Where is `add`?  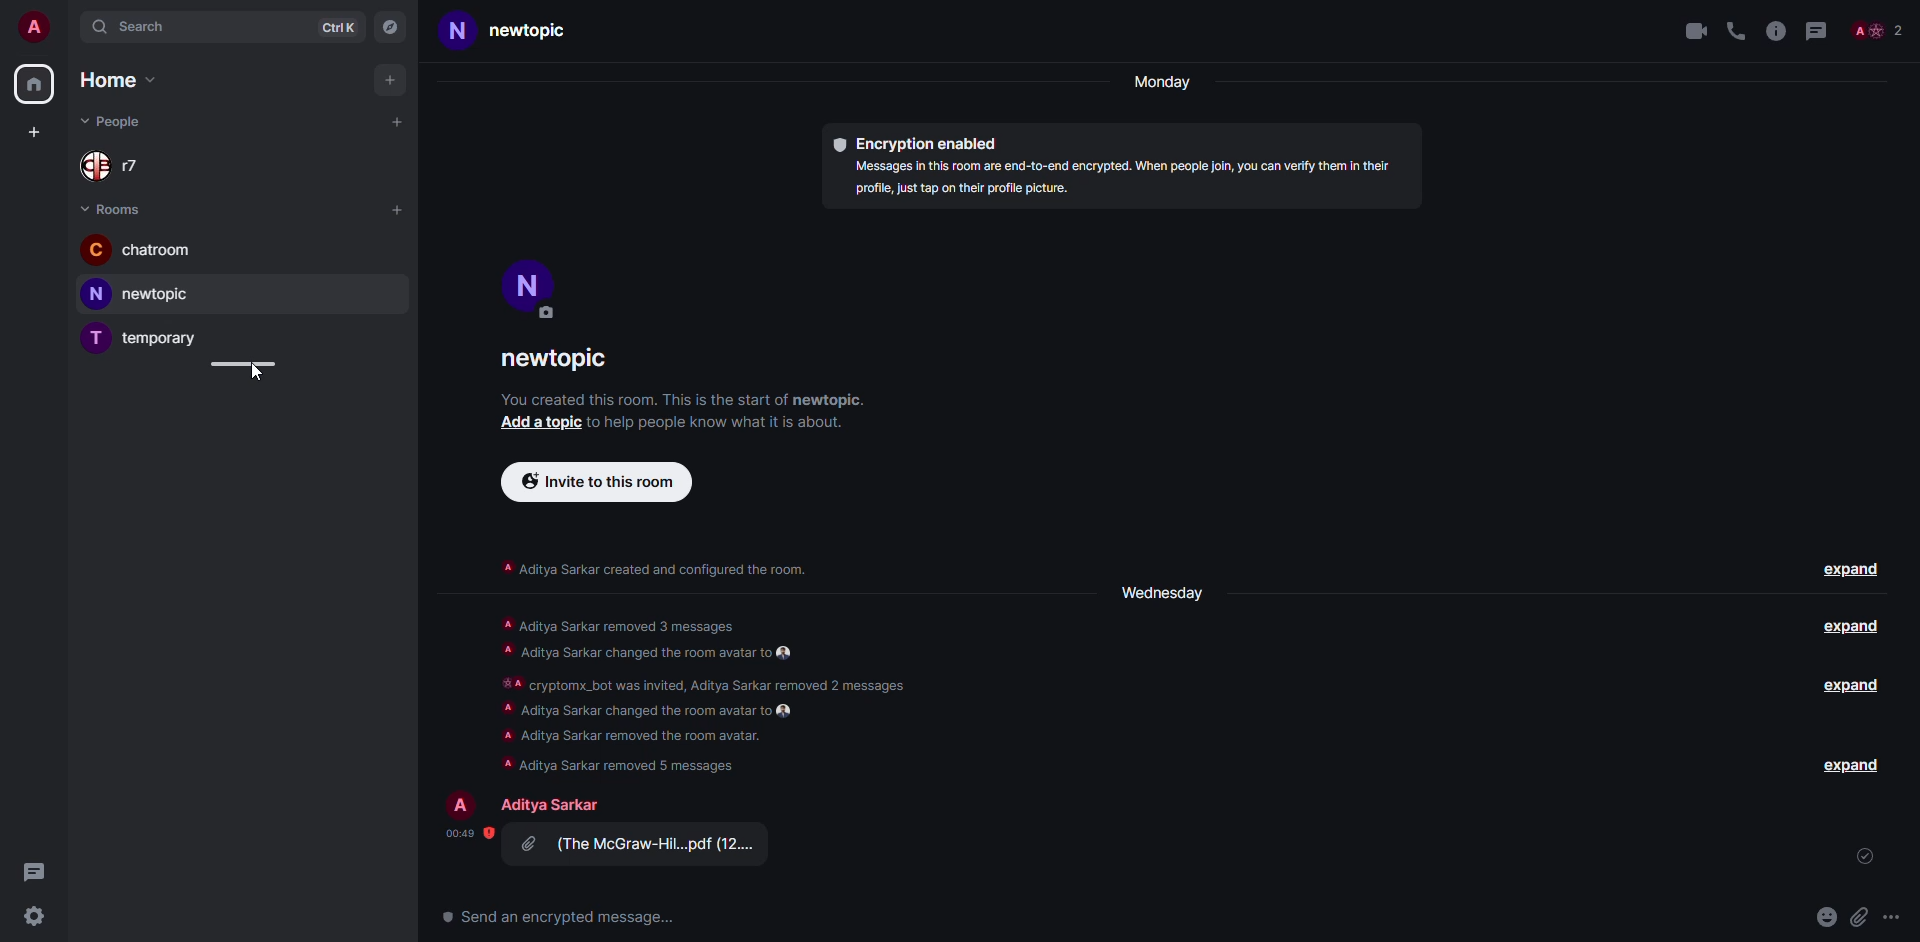
add is located at coordinates (542, 425).